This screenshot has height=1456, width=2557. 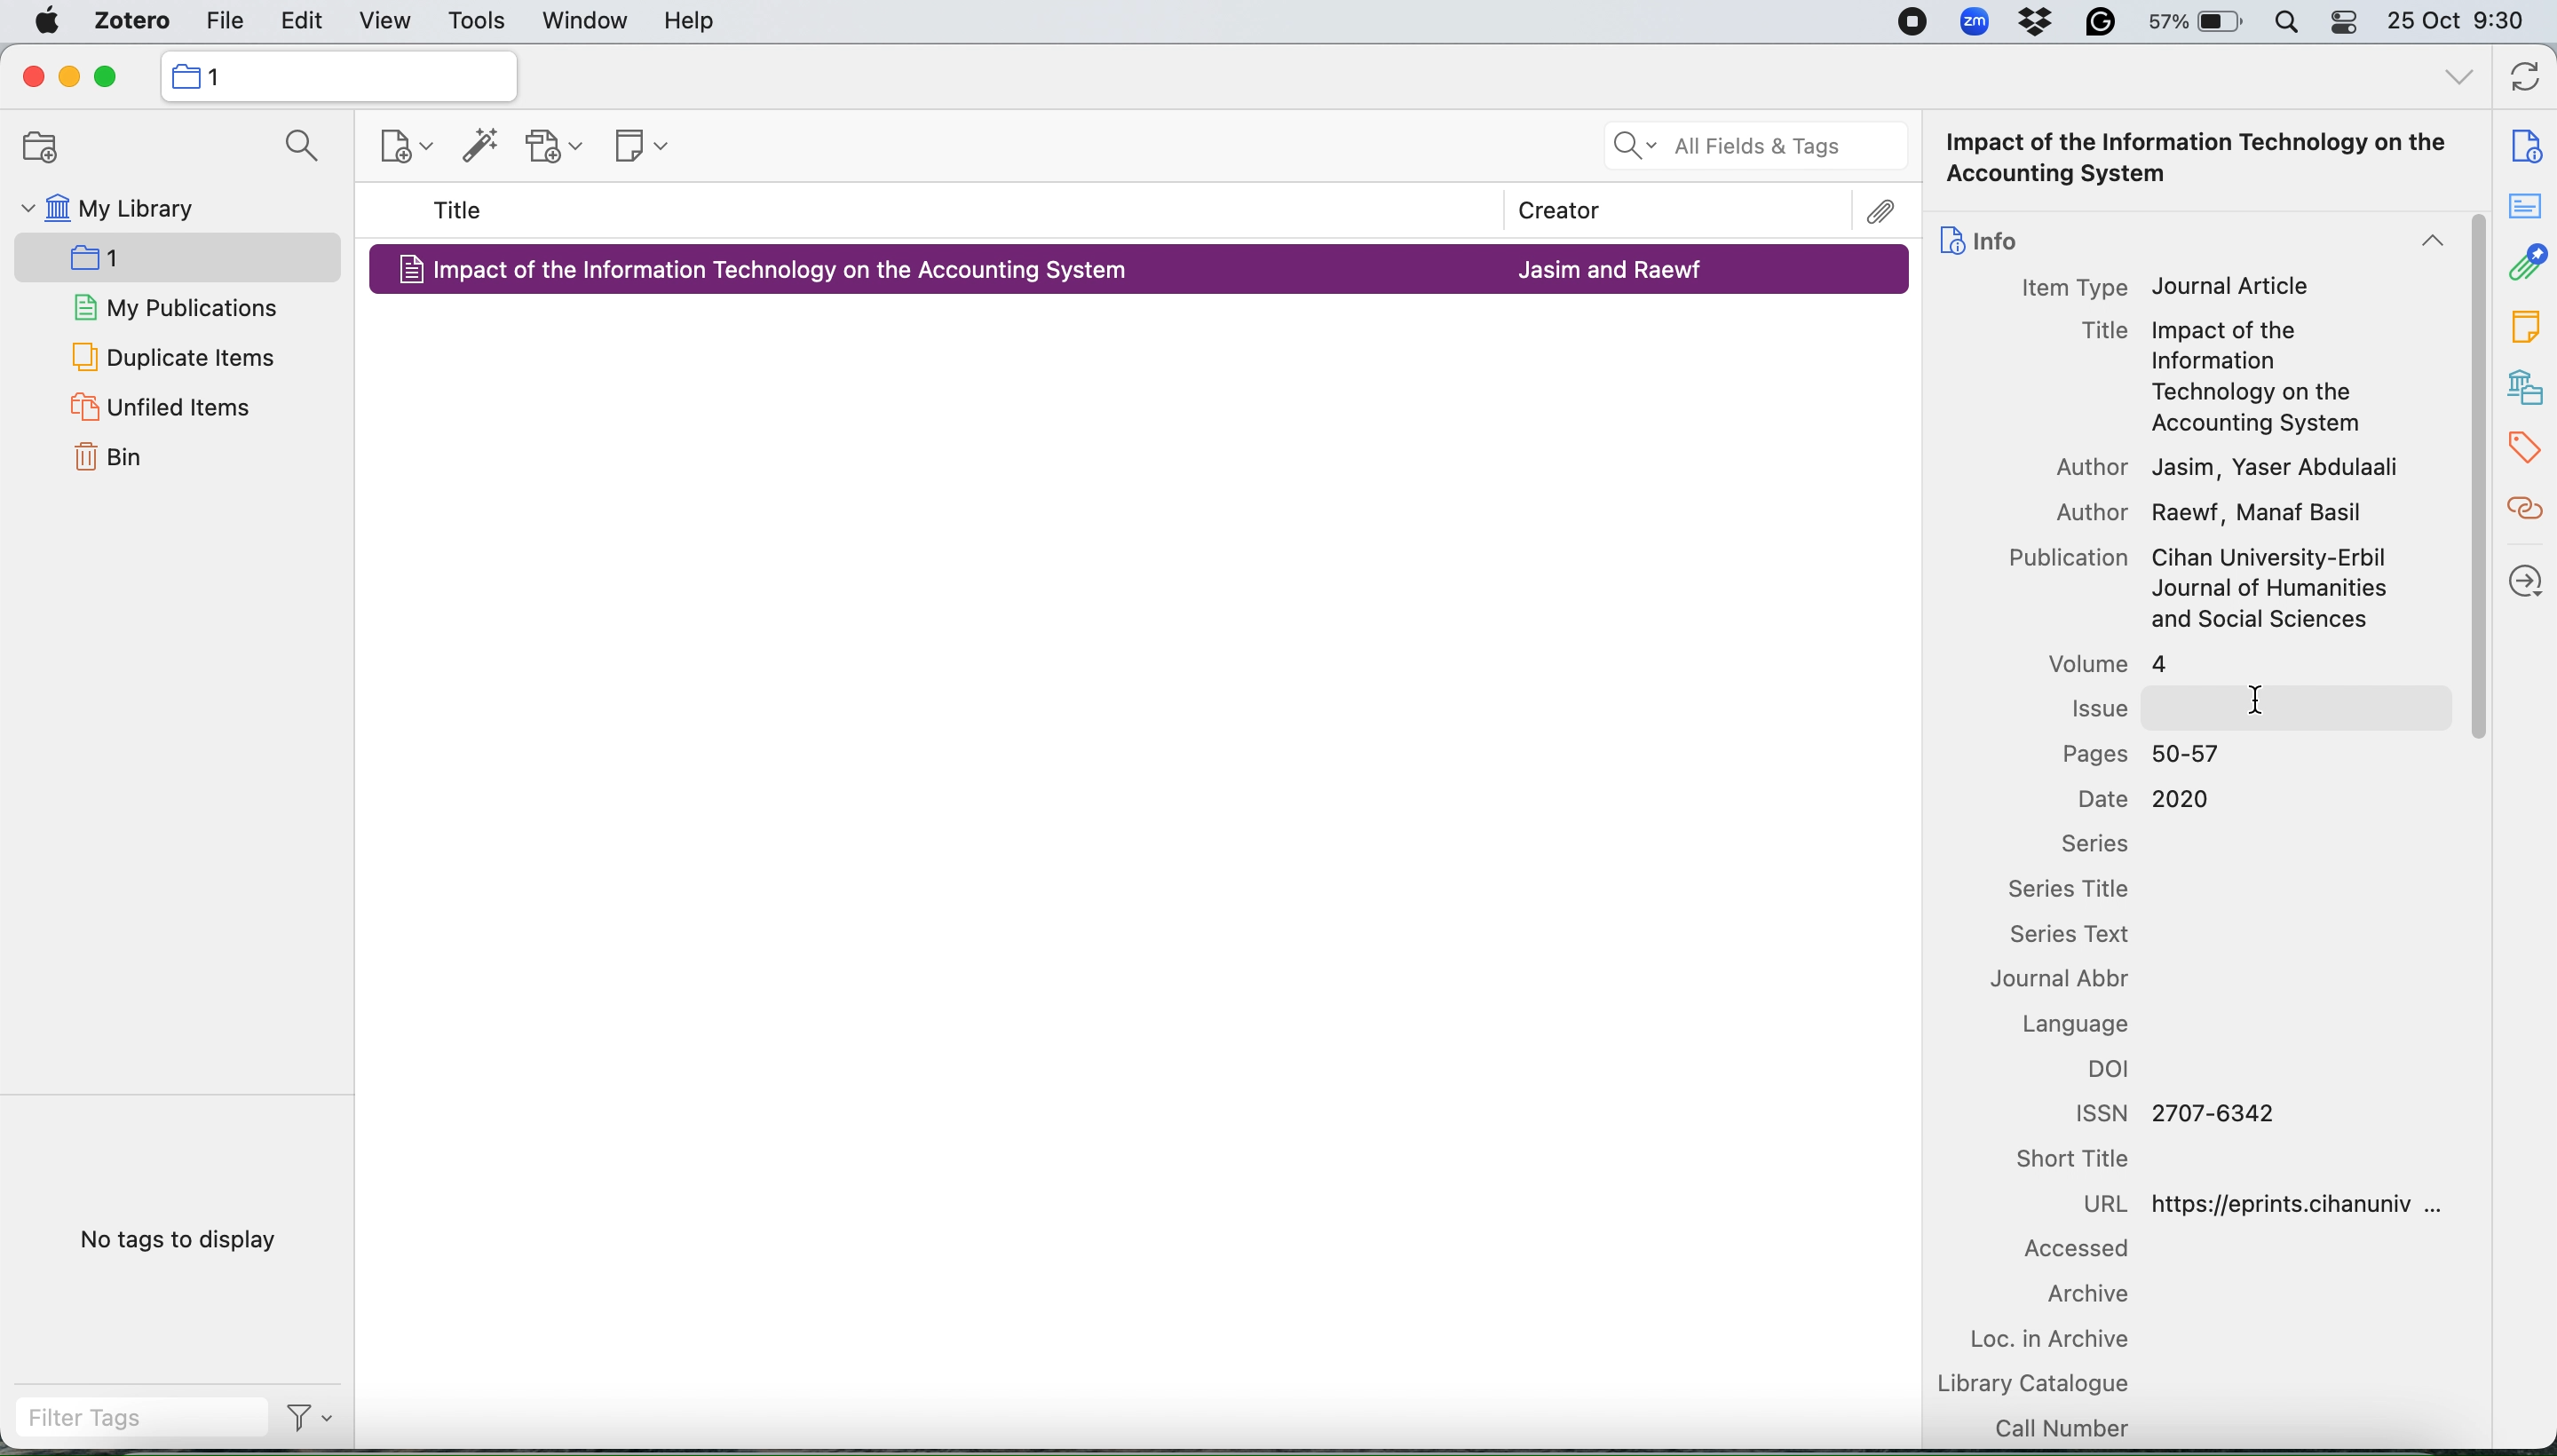 I want to click on window, so click(x=585, y=21).